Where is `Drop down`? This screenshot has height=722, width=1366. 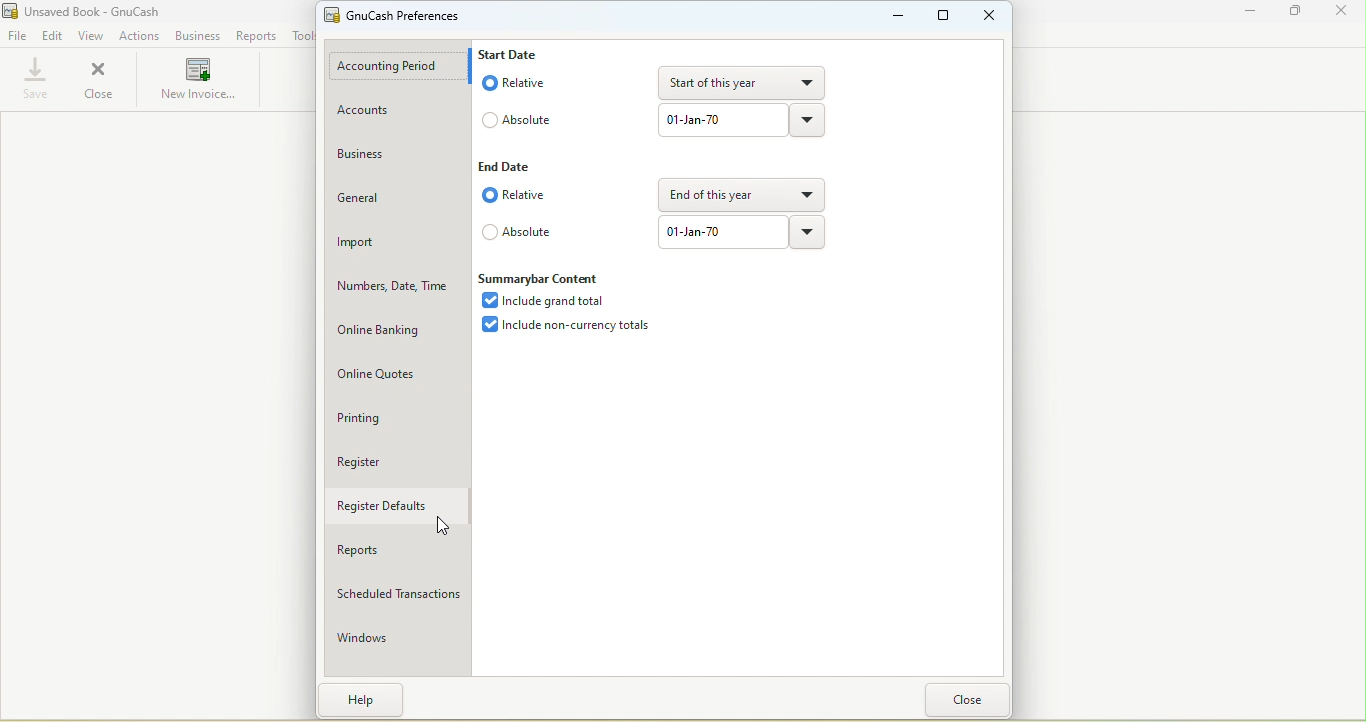 Drop down is located at coordinates (813, 121).